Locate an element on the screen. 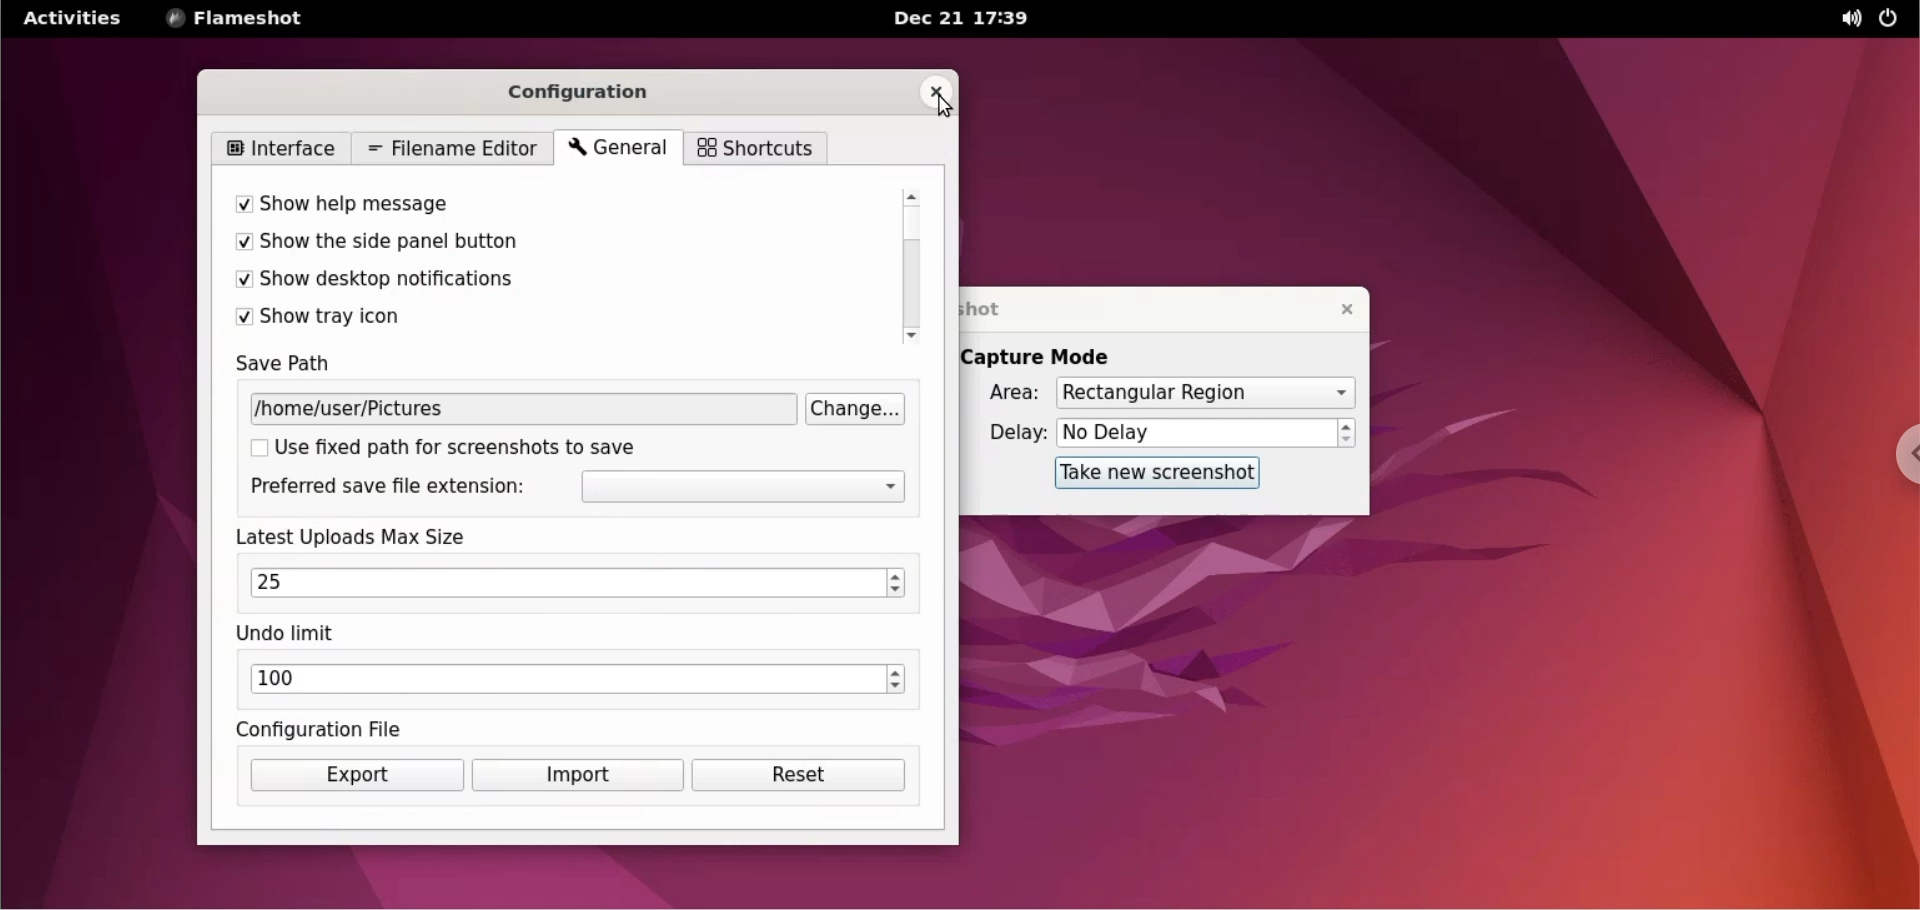  show the side panel button checkbox is located at coordinates (531, 244).